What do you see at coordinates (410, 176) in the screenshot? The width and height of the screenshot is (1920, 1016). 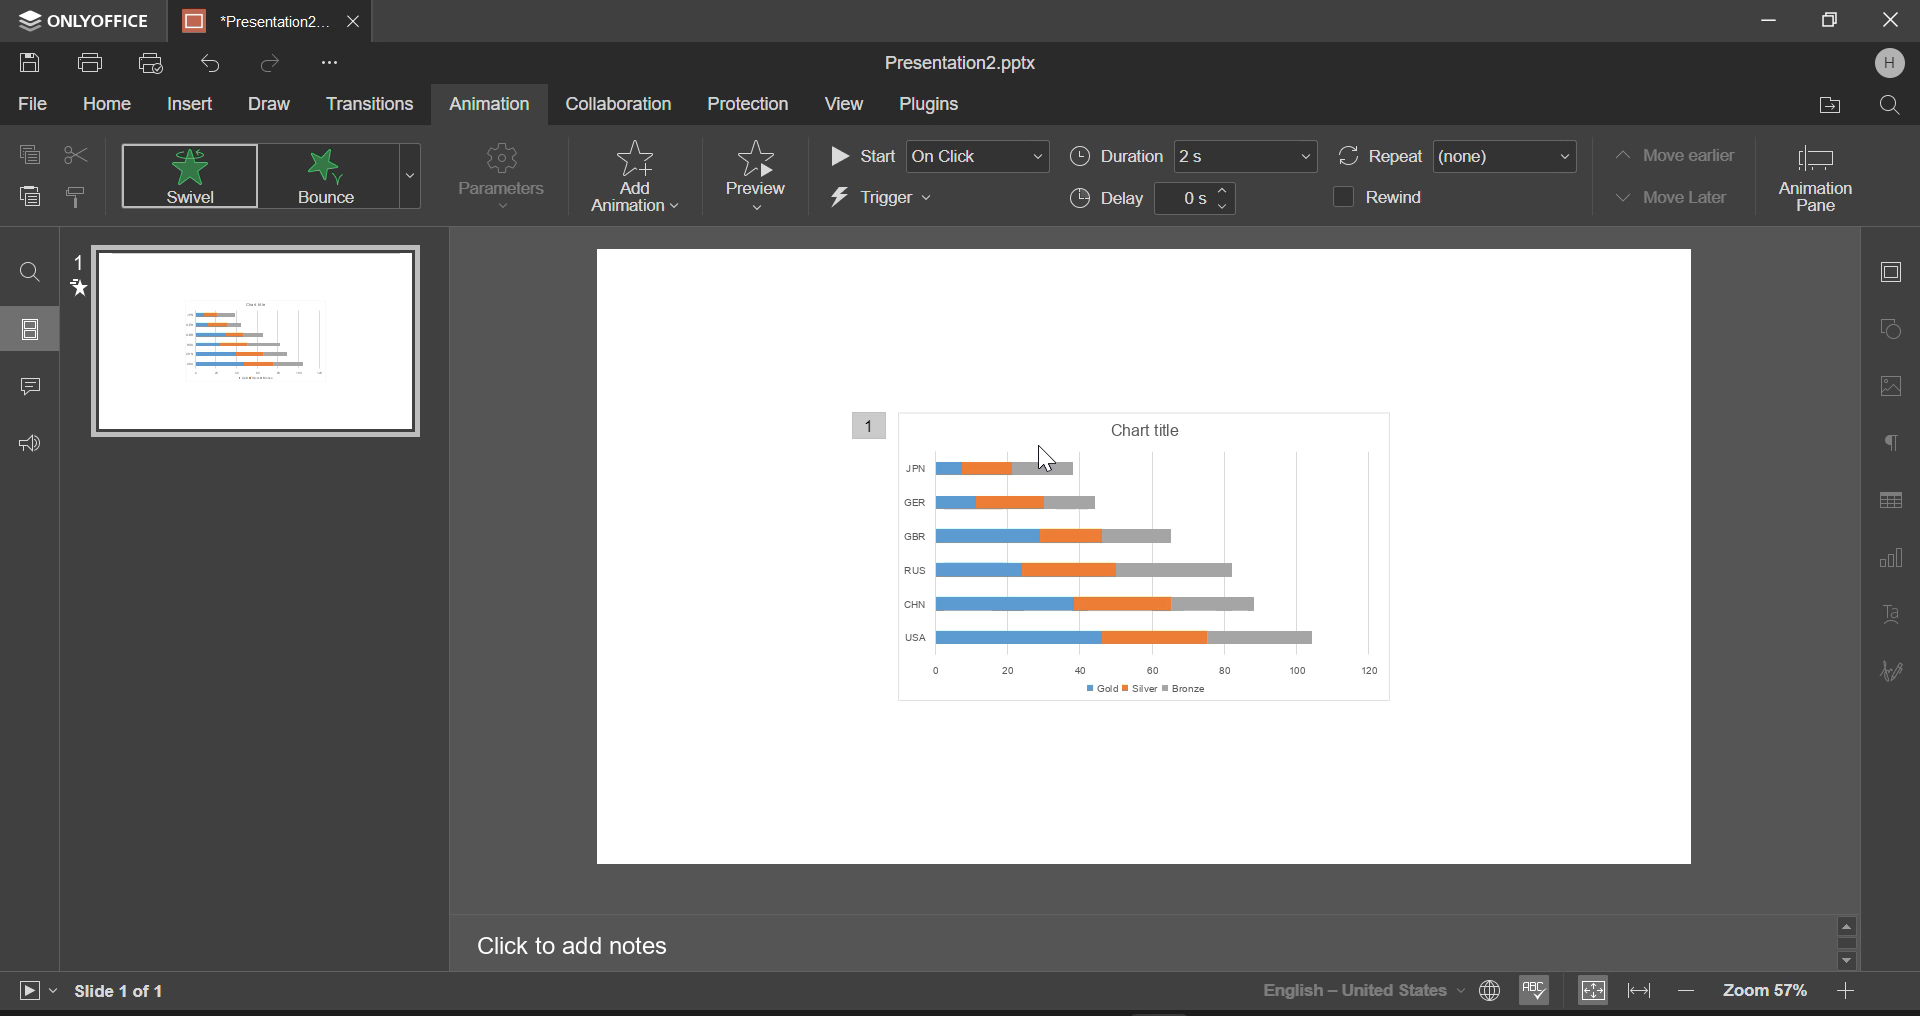 I see `Effects Menu` at bounding box center [410, 176].